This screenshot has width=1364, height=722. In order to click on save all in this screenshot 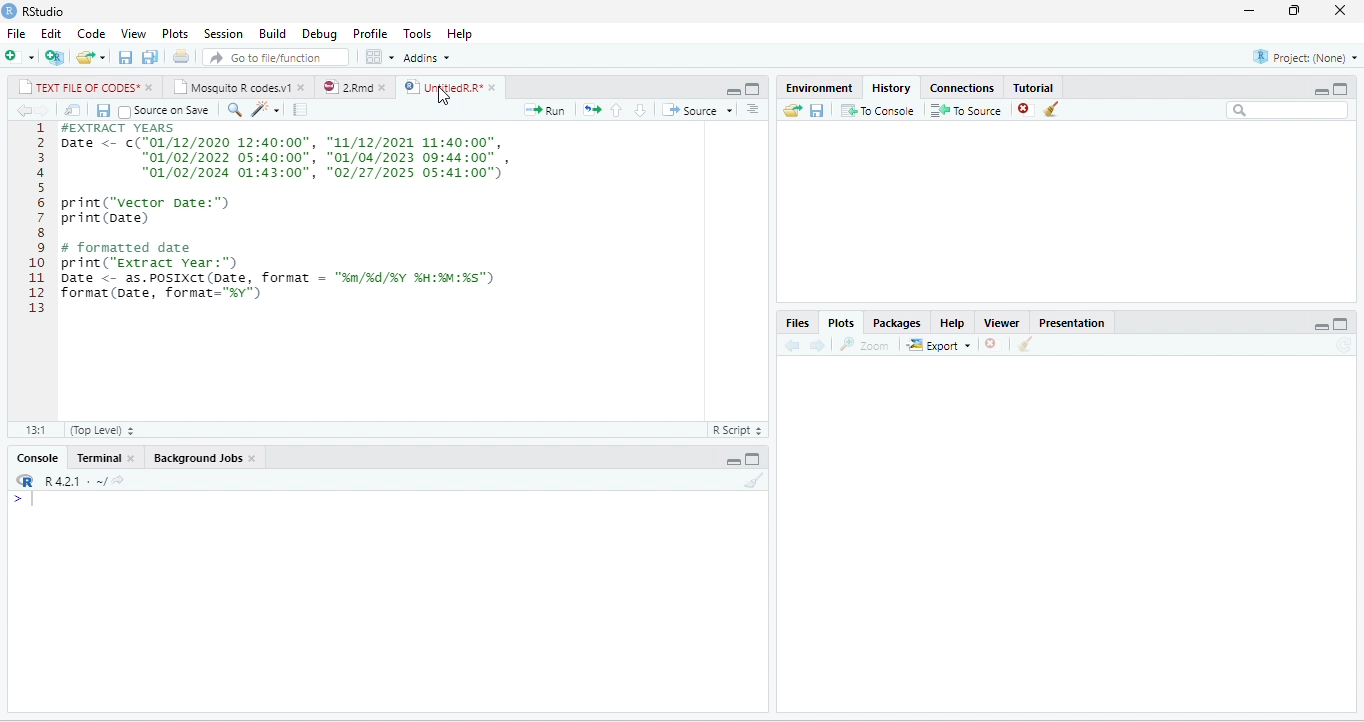, I will do `click(149, 56)`.